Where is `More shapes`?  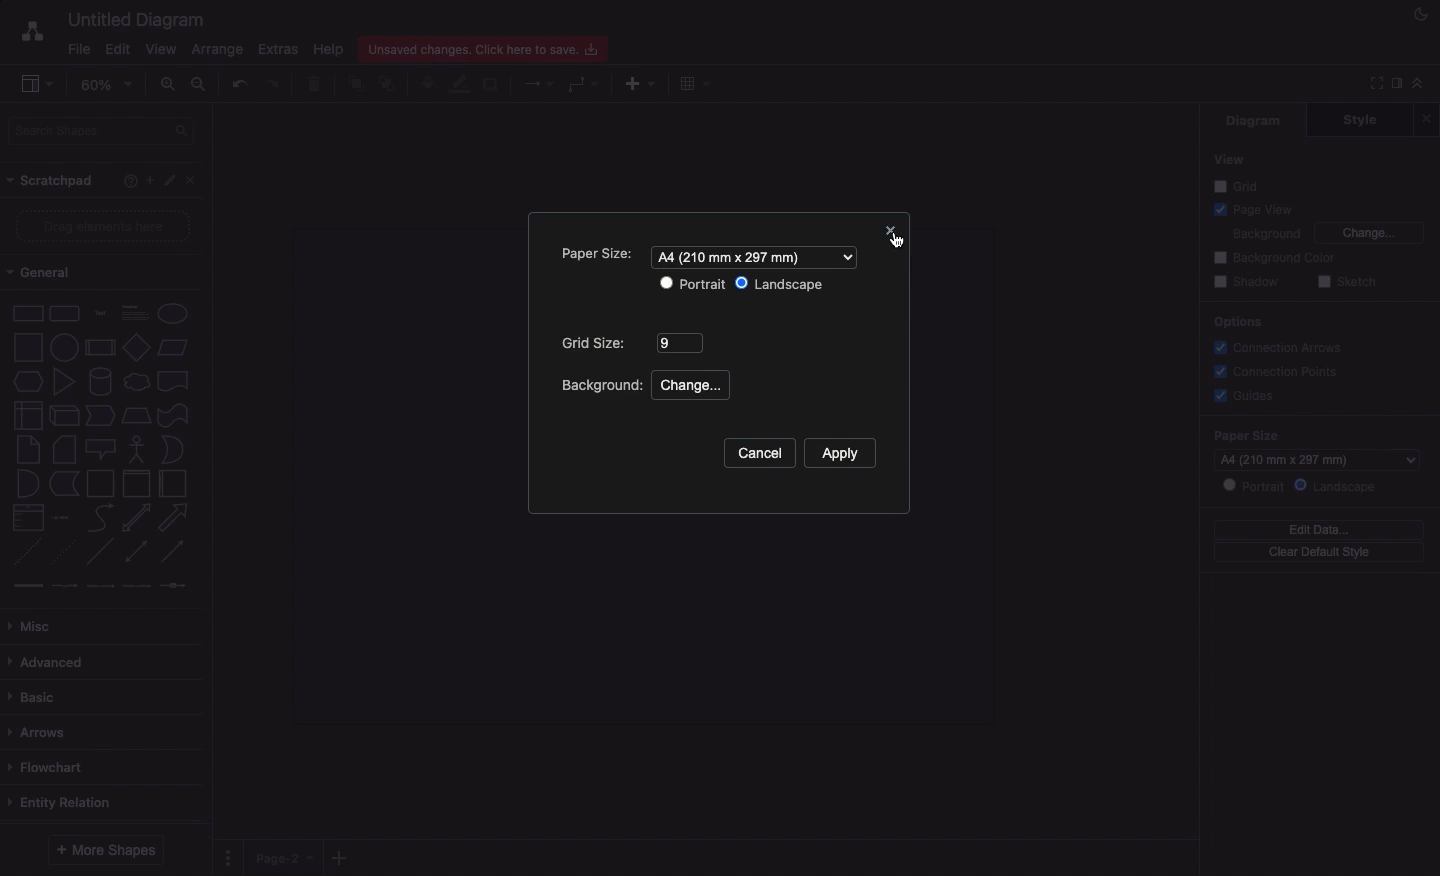 More shapes is located at coordinates (107, 851).